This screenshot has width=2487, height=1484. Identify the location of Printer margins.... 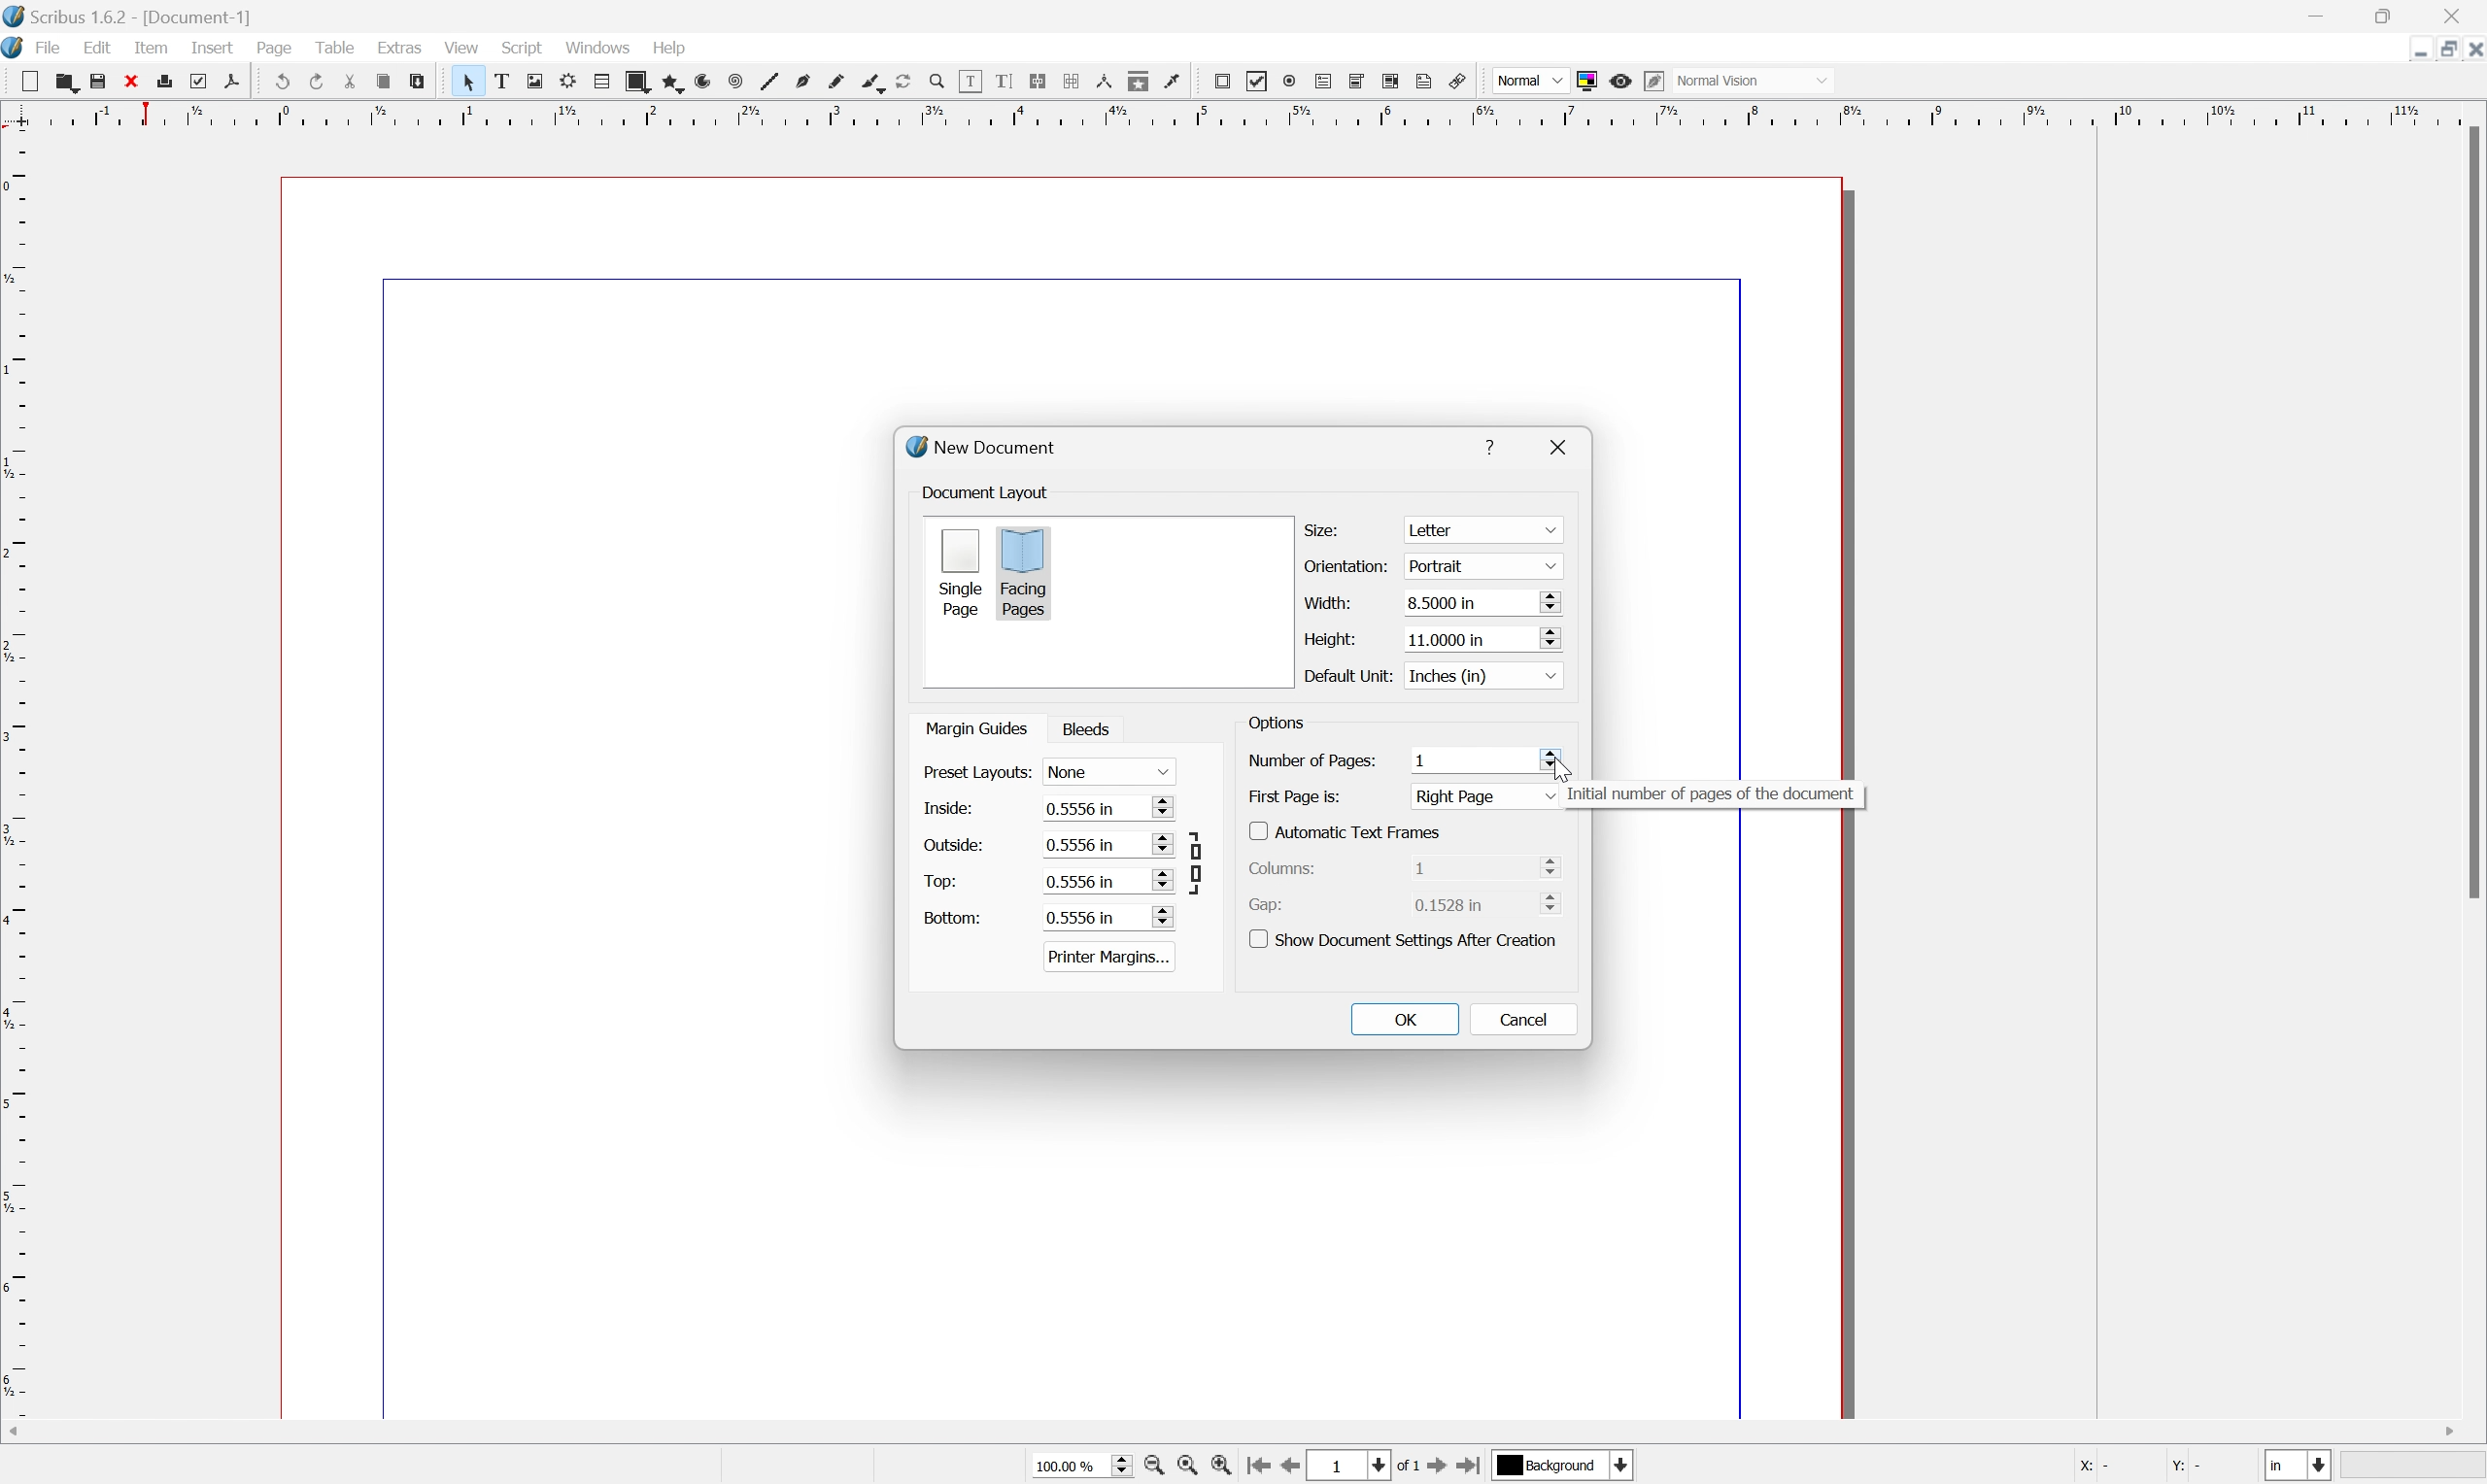
(1110, 956).